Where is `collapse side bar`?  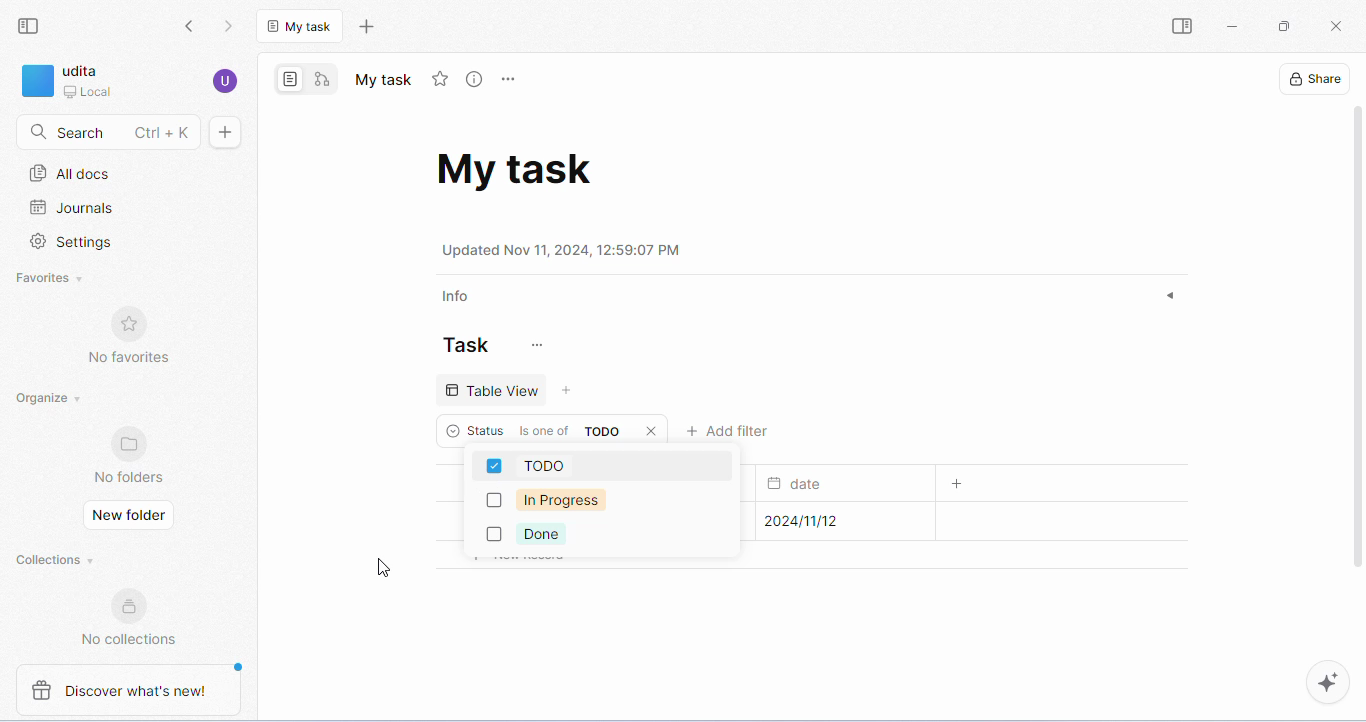 collapse side bar is located at coordinates (28, 27).